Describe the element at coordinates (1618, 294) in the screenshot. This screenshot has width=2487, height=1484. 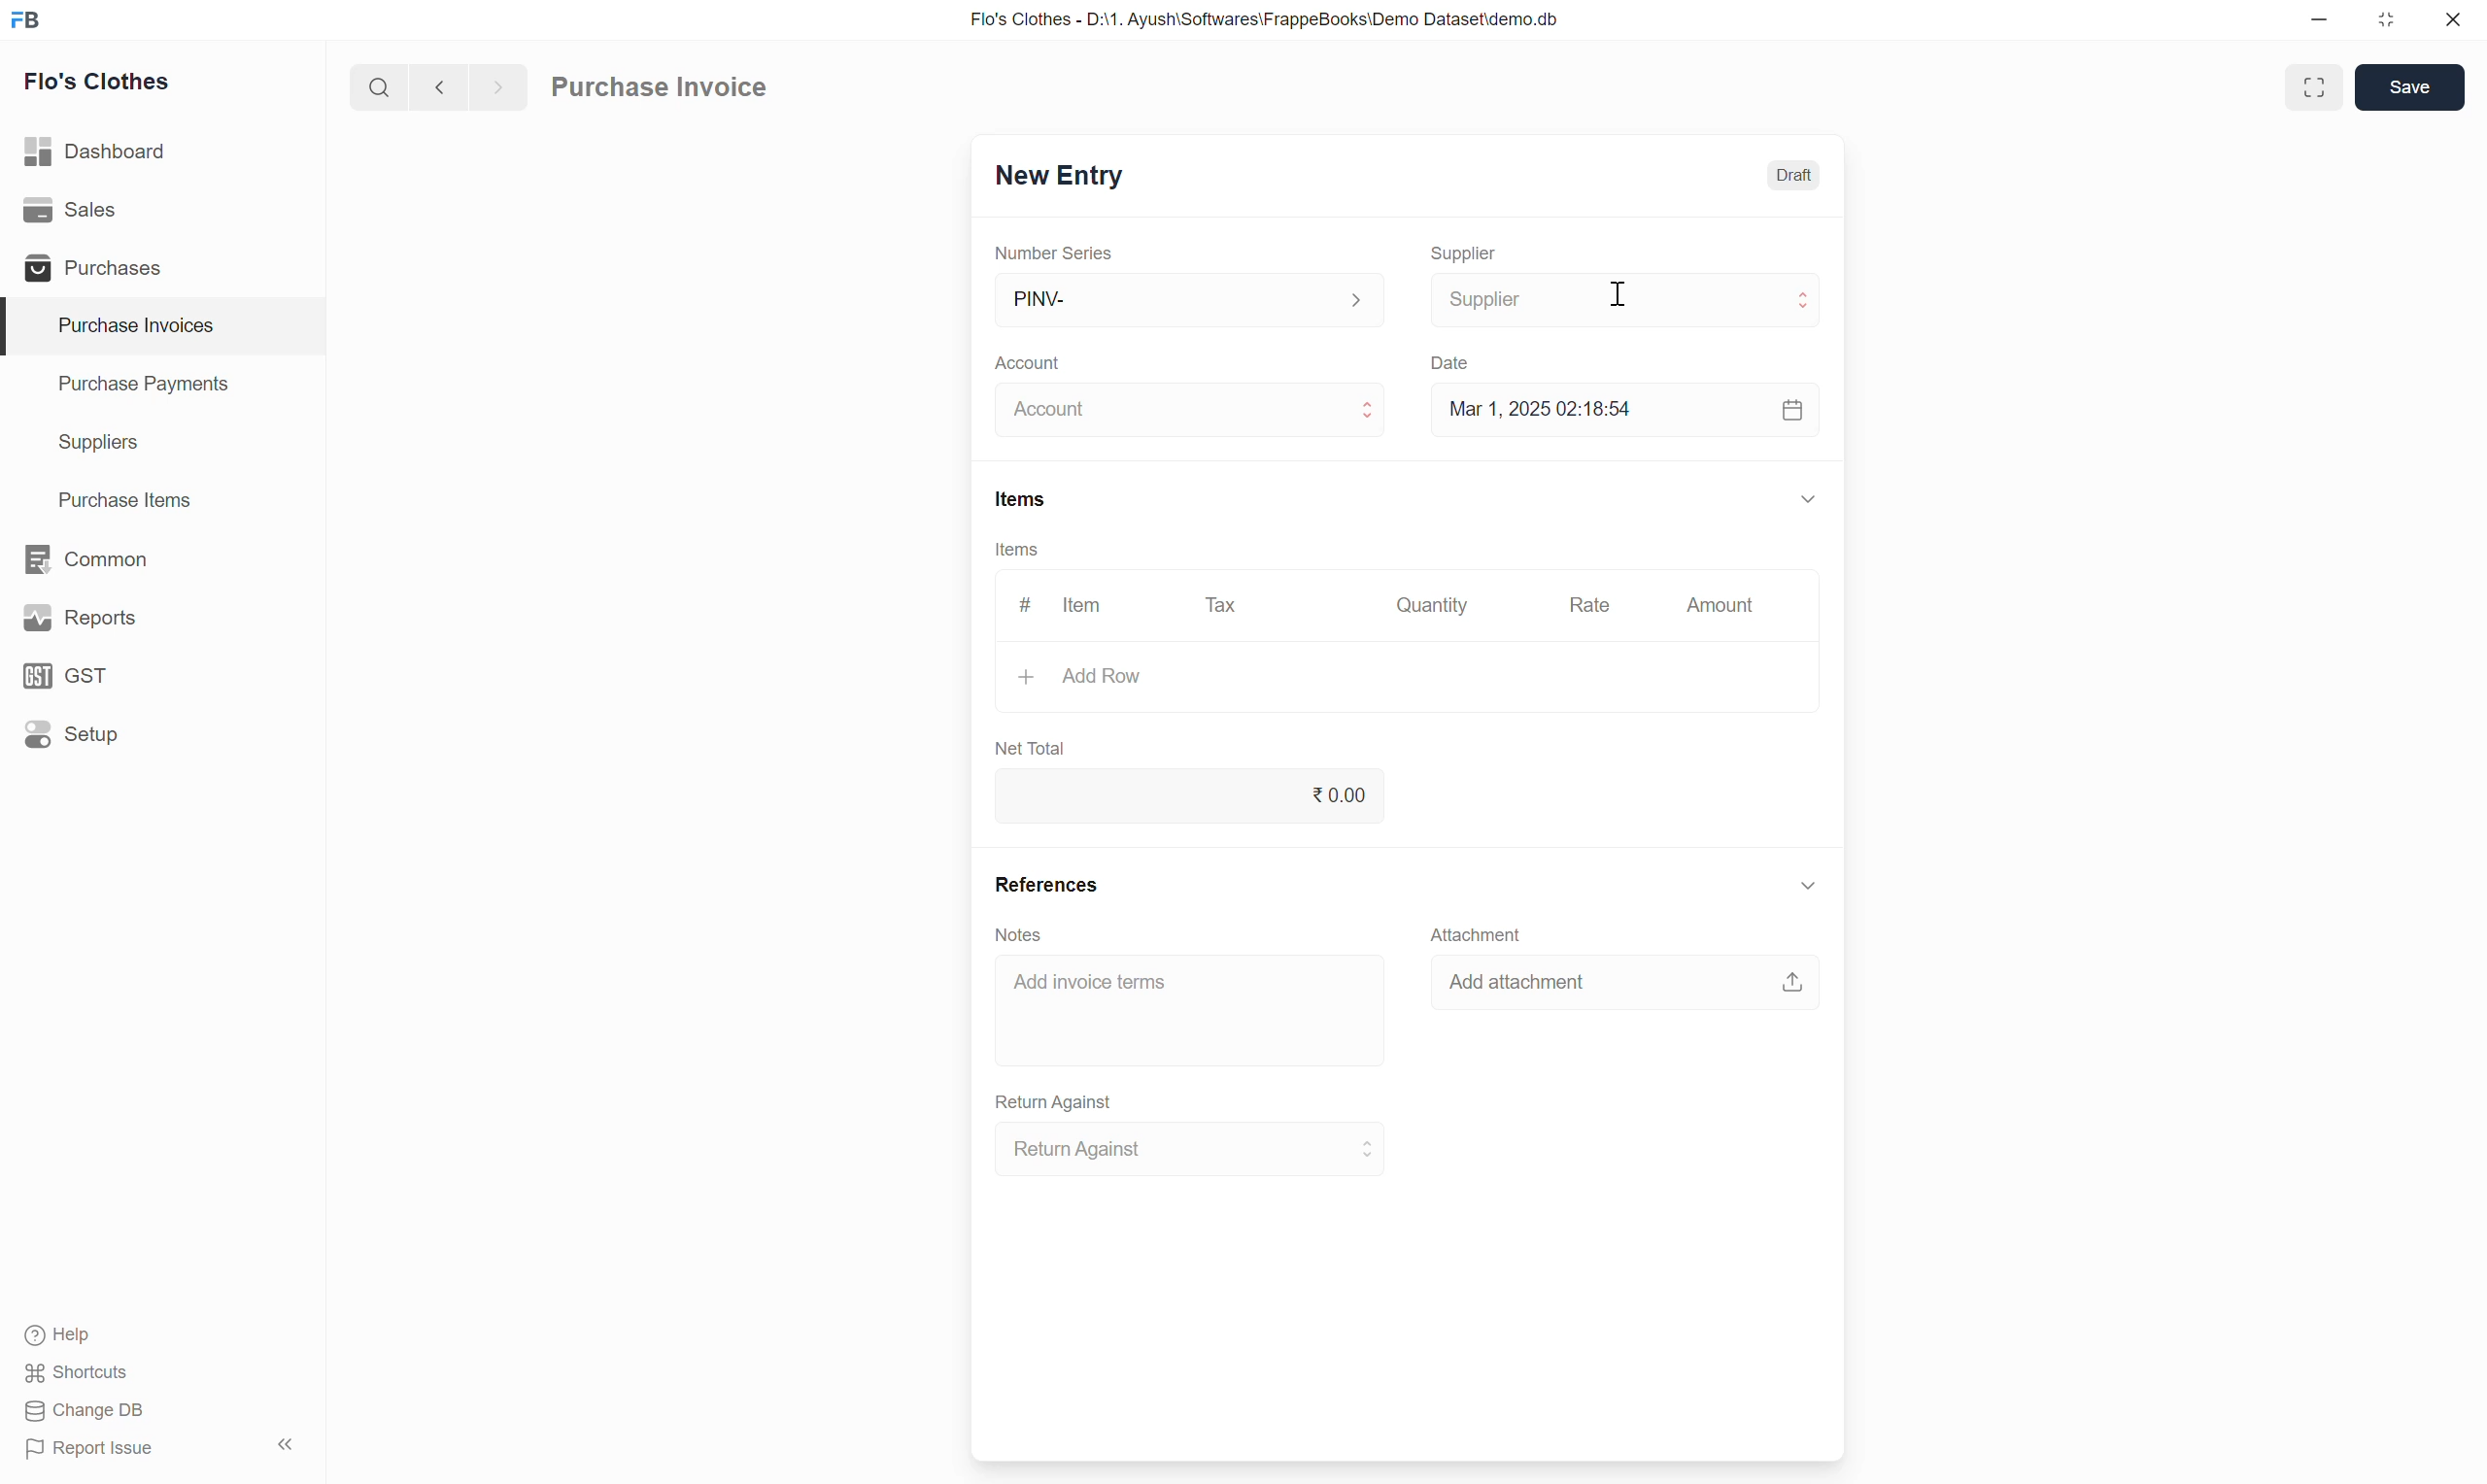
I see `Cursor` at that location.